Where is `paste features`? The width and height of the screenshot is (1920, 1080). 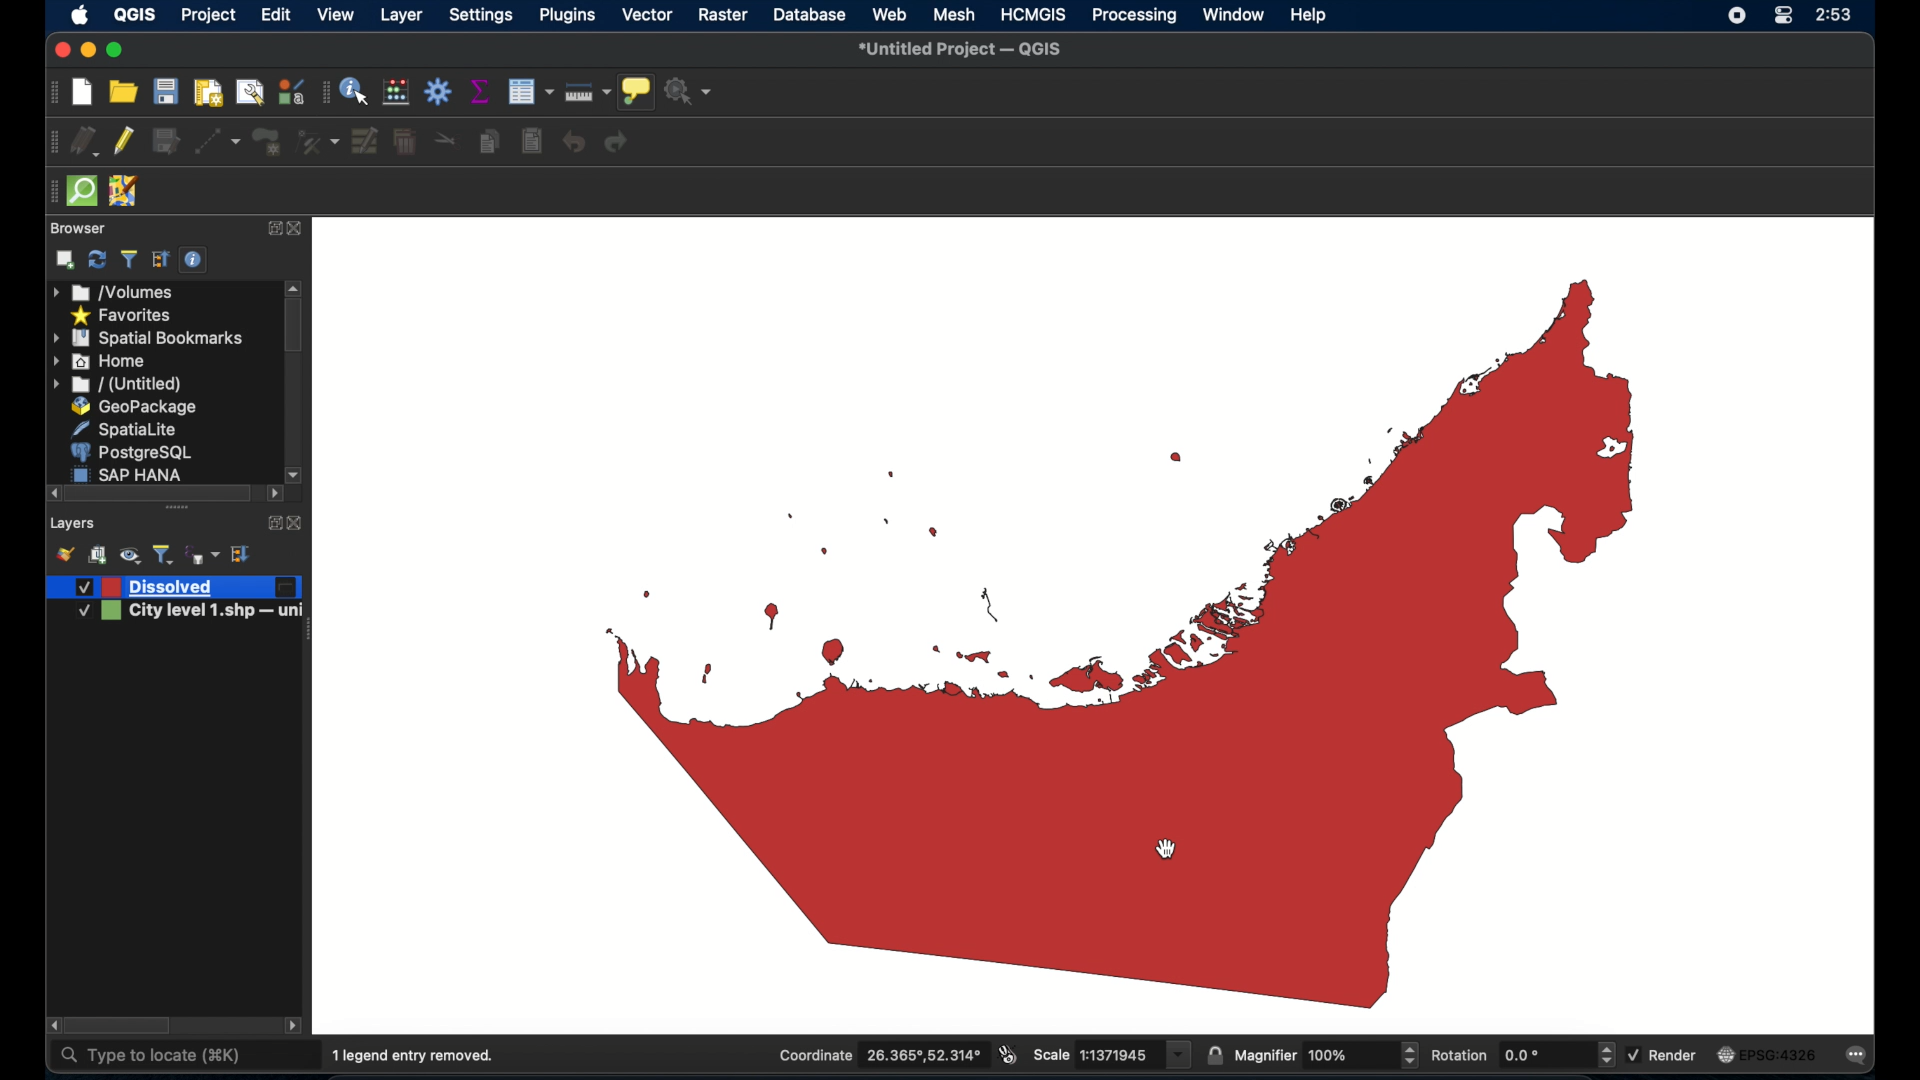 paste features is located at coordinates (531, 142).